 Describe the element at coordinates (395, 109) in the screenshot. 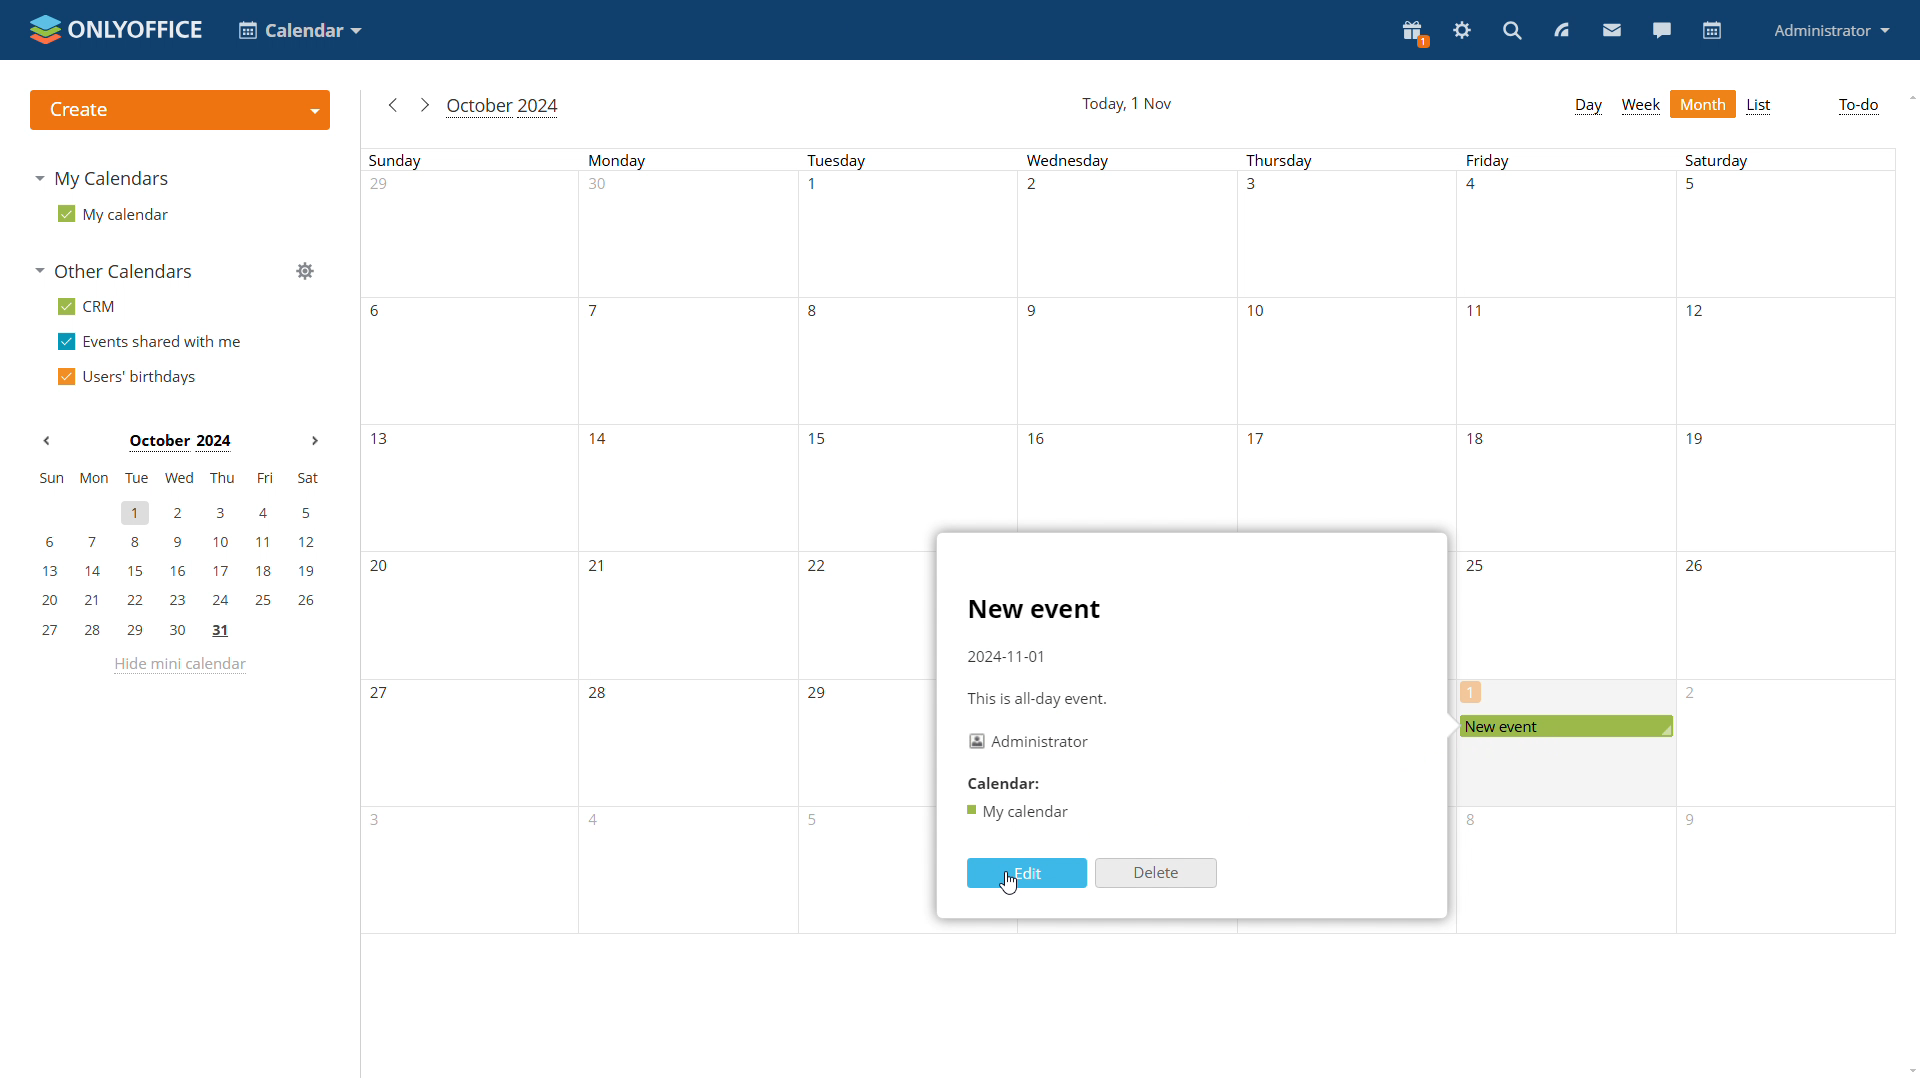

I see `go to previous month` at that location.